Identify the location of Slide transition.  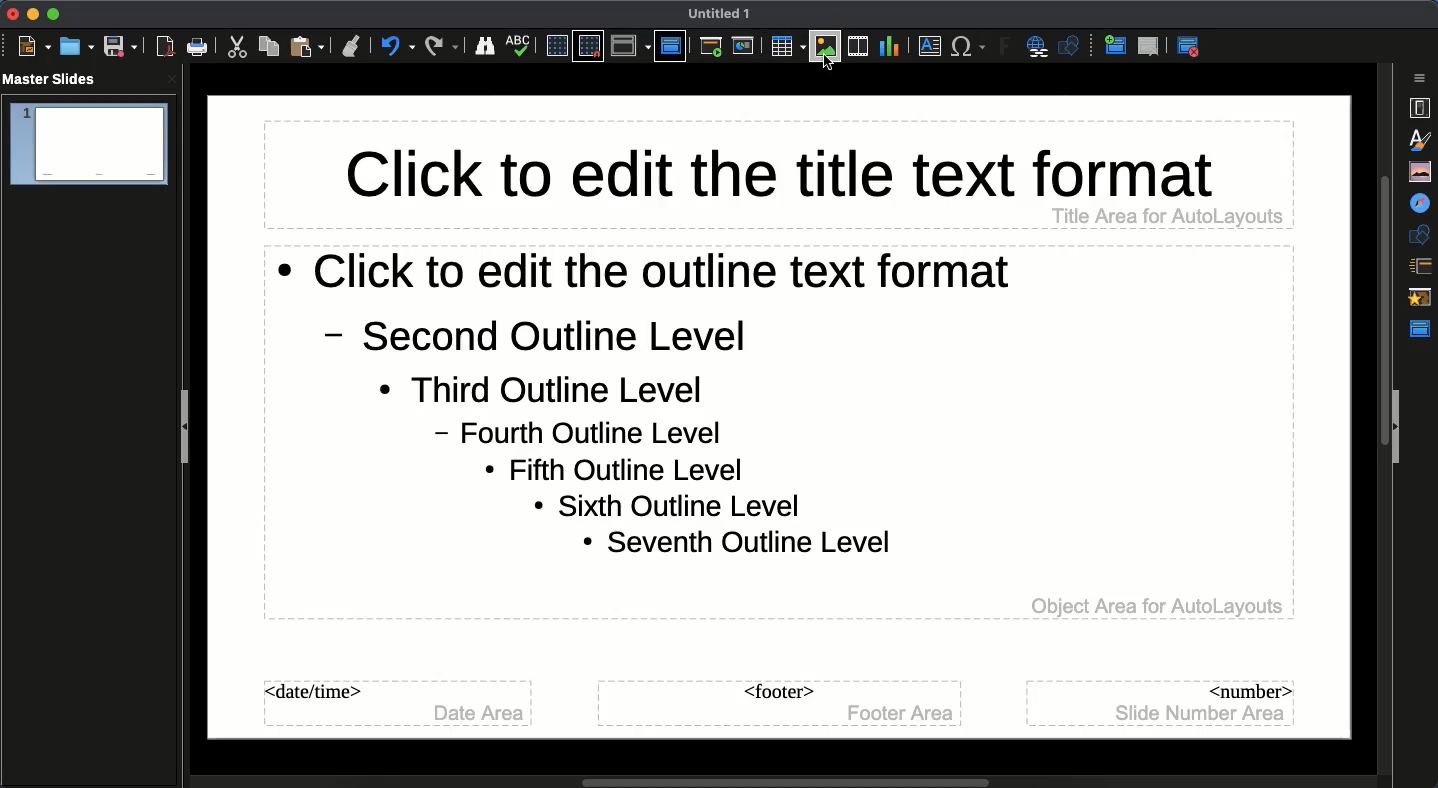
(1419, 267).